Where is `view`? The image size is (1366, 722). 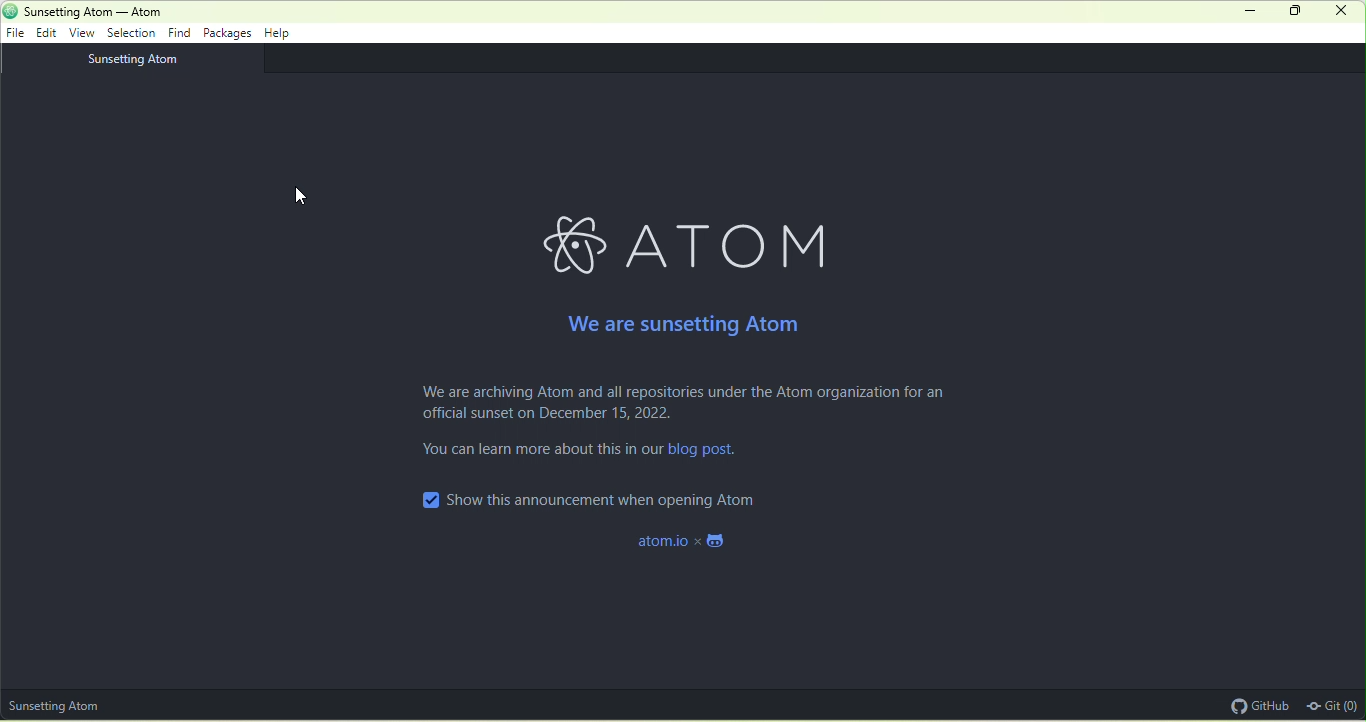 view is located at coordinates (86, 33).